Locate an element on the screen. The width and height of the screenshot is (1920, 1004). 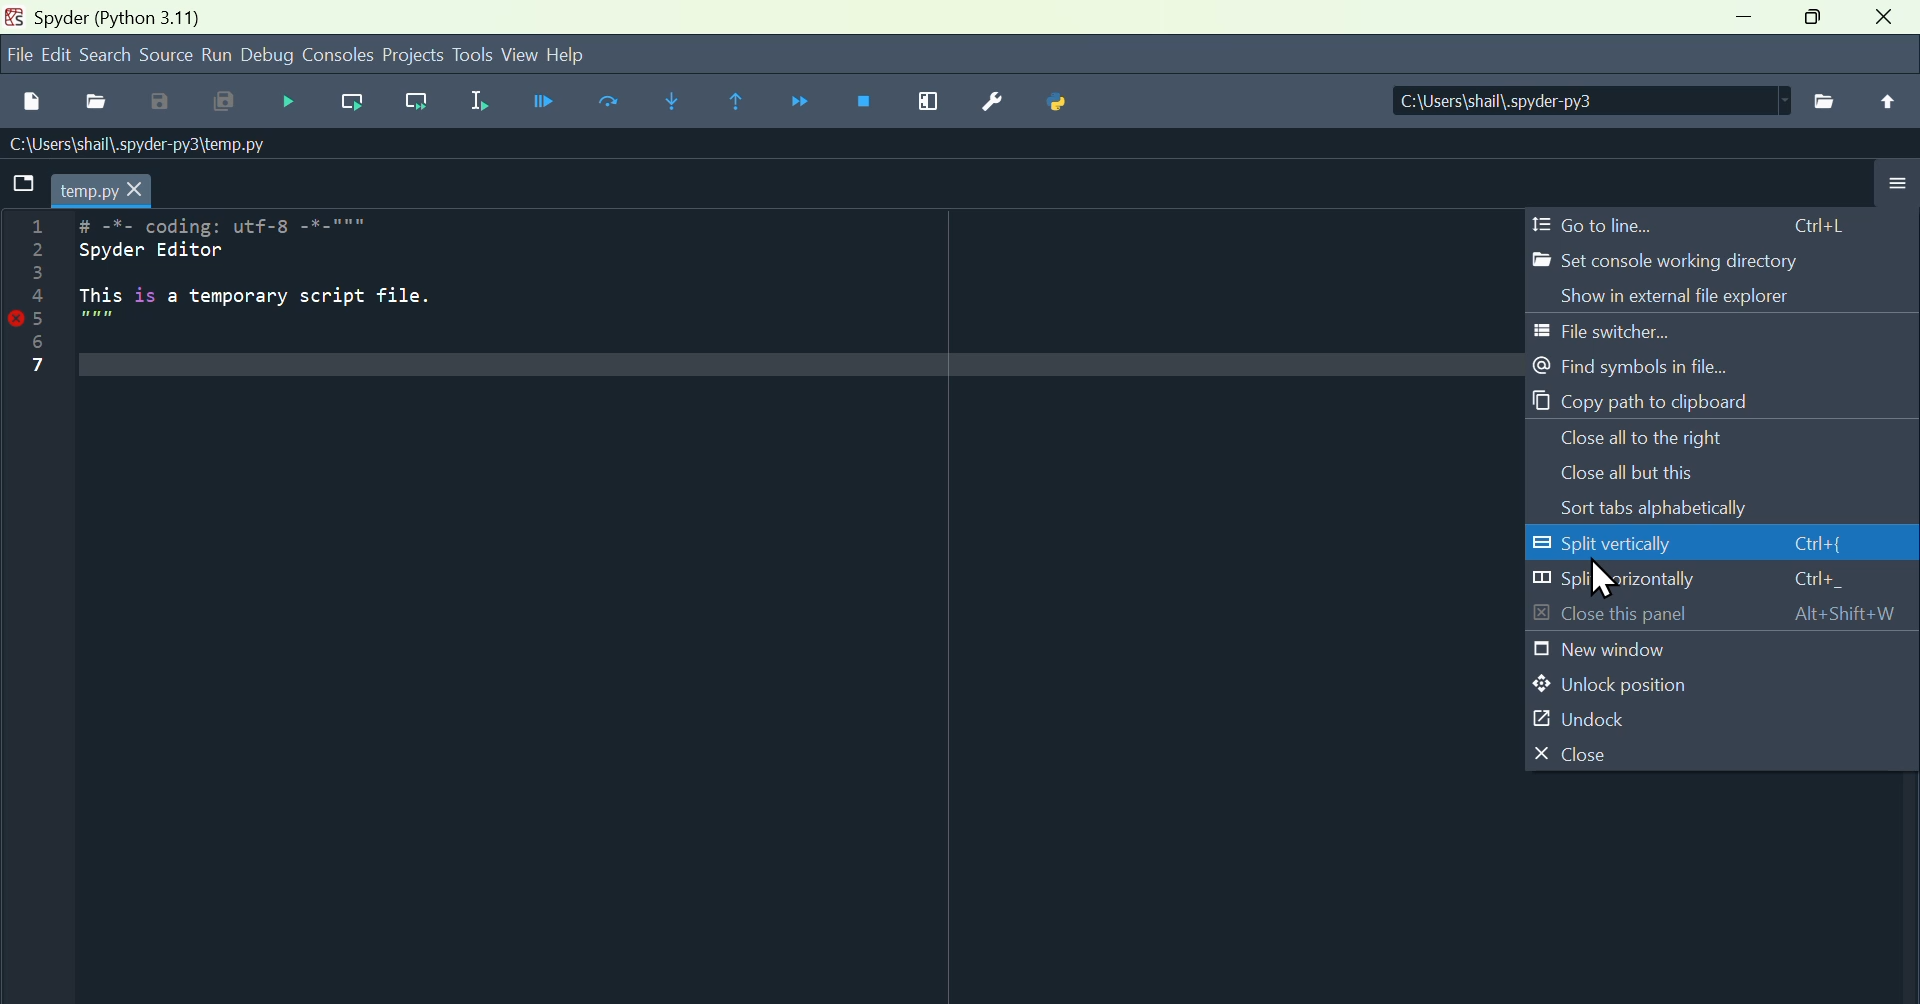
undock is located at coordinates (1705, 723).